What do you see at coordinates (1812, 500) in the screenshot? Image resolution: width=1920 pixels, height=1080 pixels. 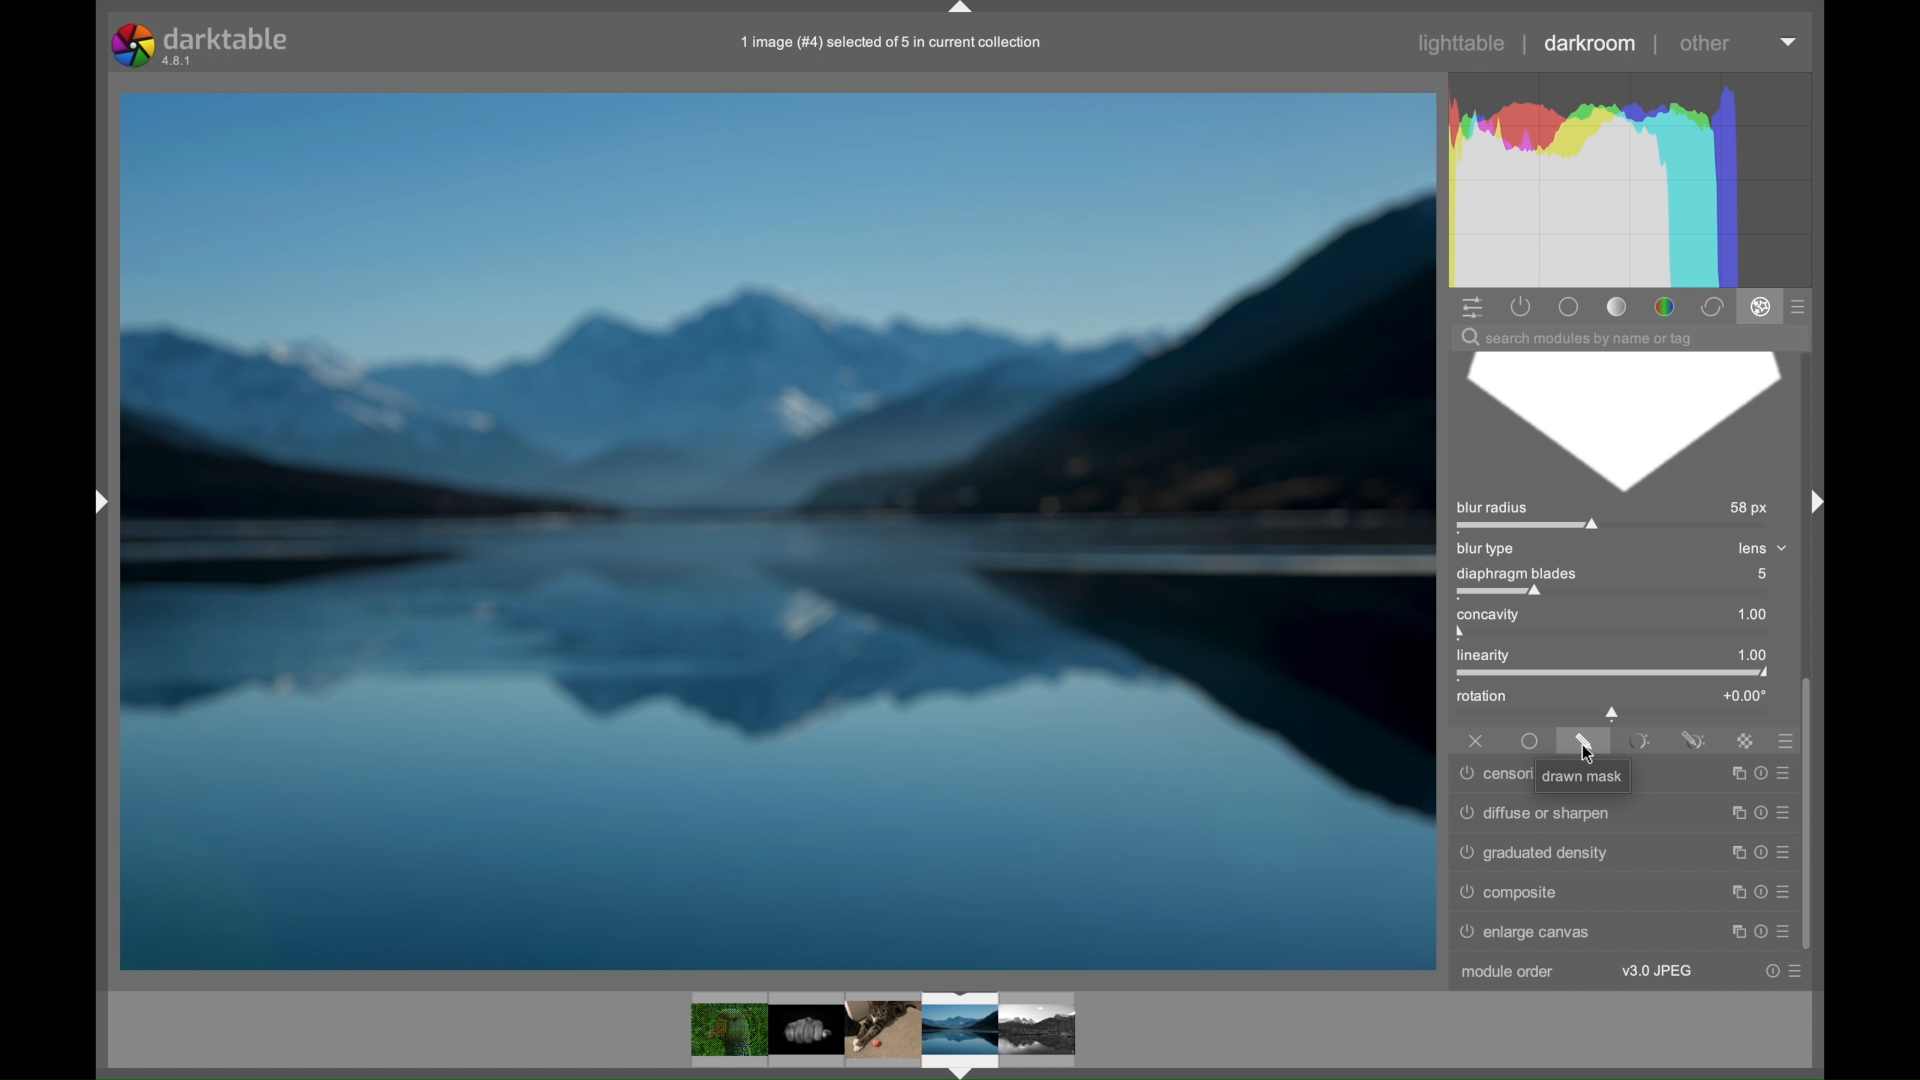 I see `drag handle` at bounding box center [1812, 500].